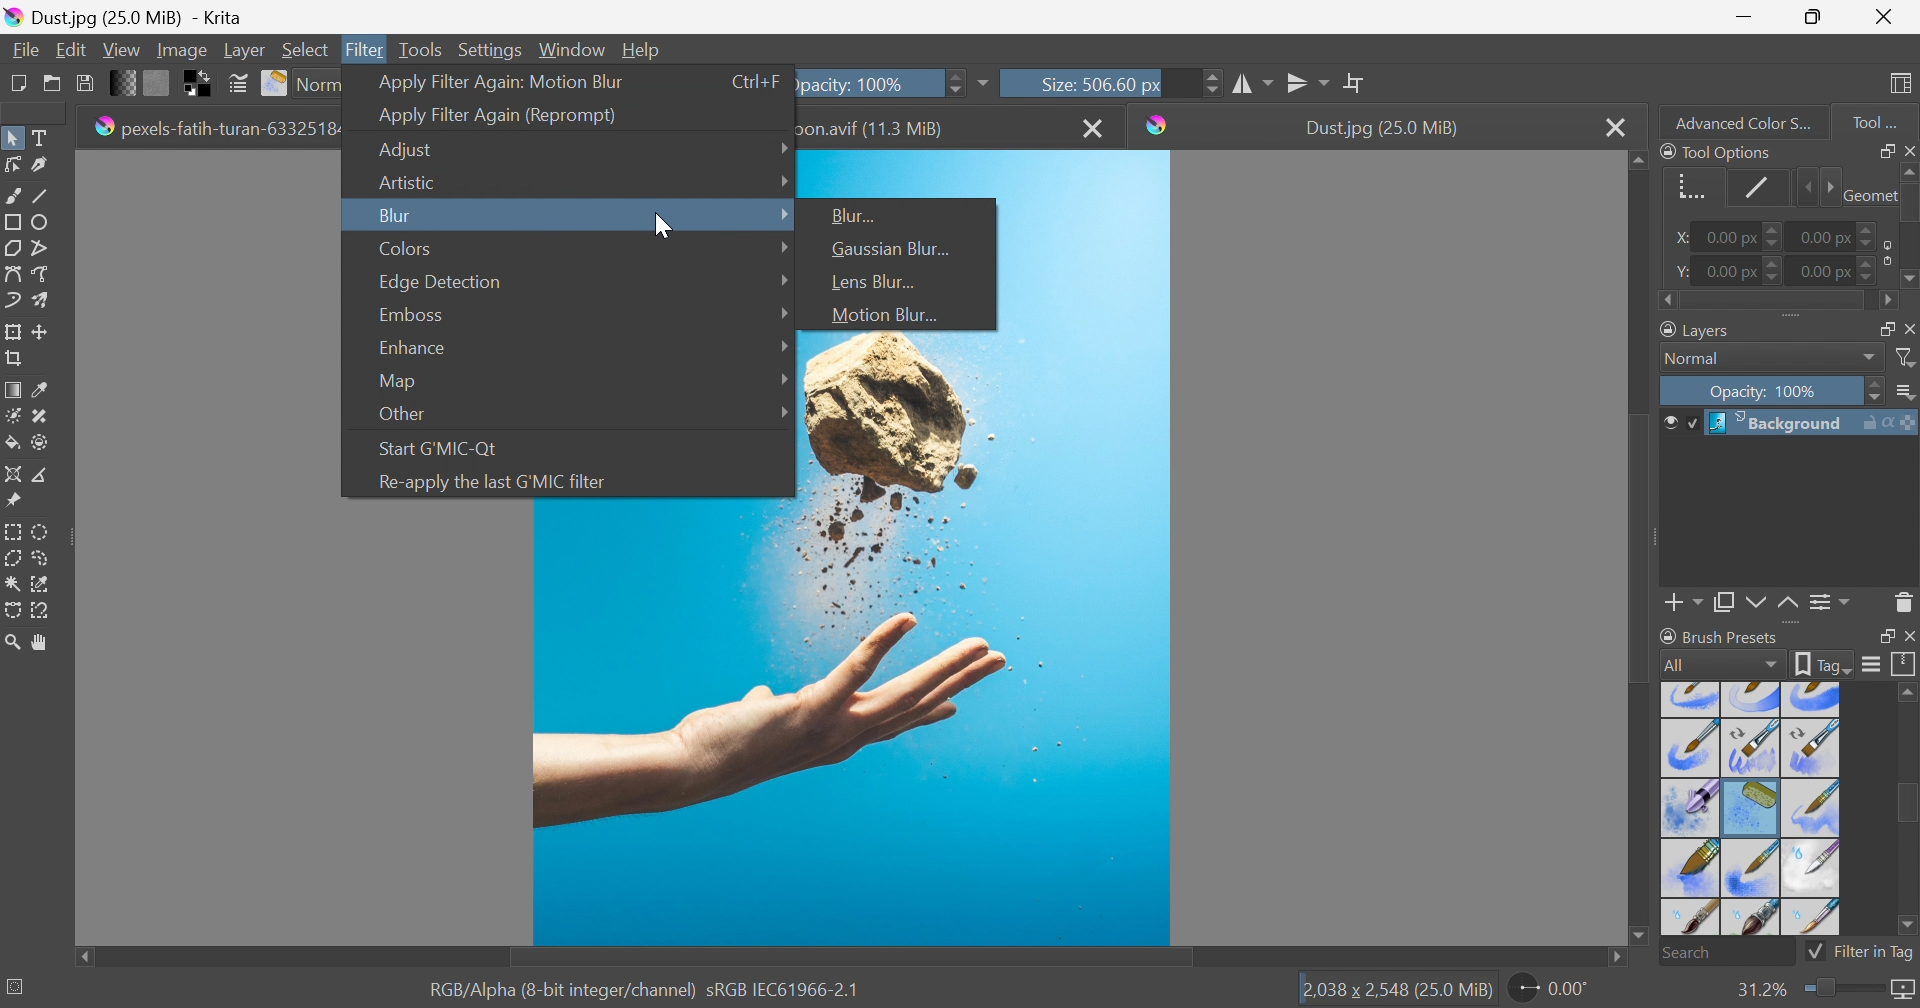 The width and height of the screenshot is (1920, 1008). Describe the element at coordinates (42, 531) in the screenshot. I see `Elliptical selection tool` at that location.